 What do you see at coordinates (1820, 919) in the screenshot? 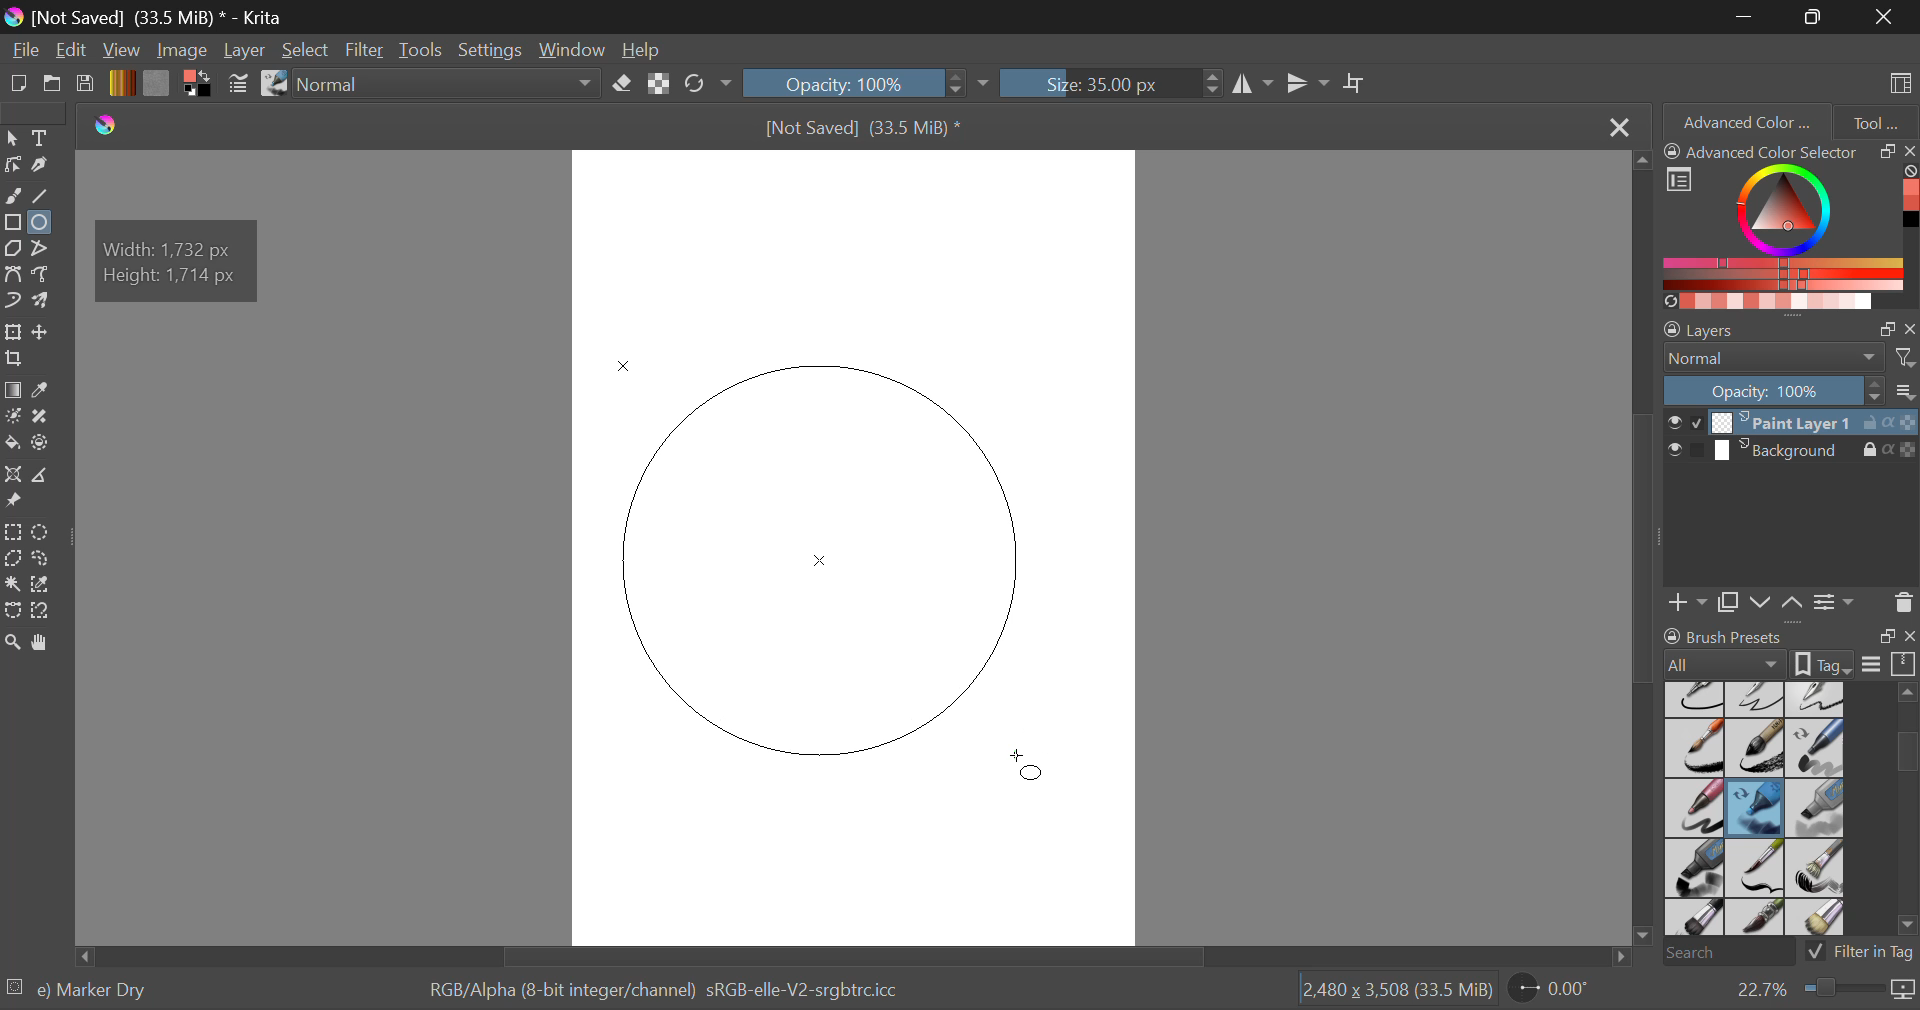
I see `Birstles-5 Plain` at bounding box center [1820, 919].